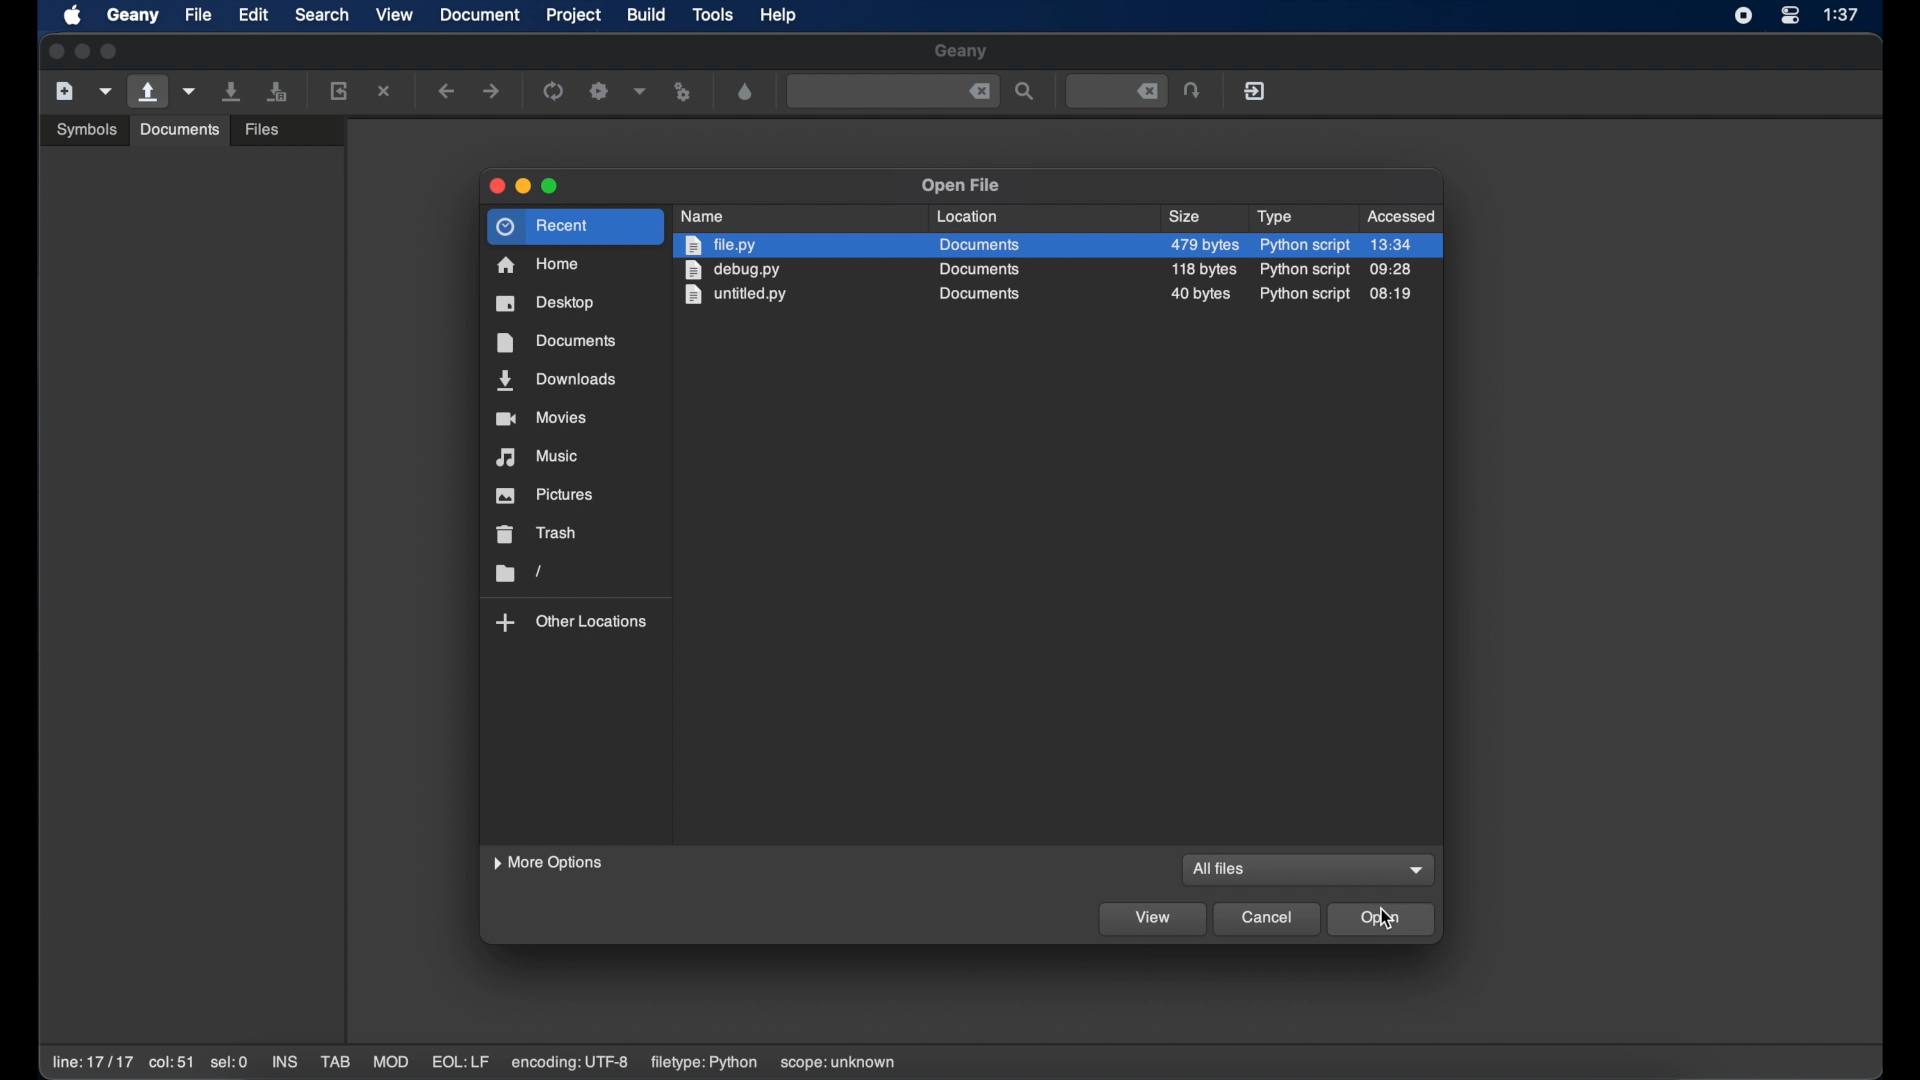 This screenshot has width=1920, height=1080. I want to click on trash, so click(538, 534).